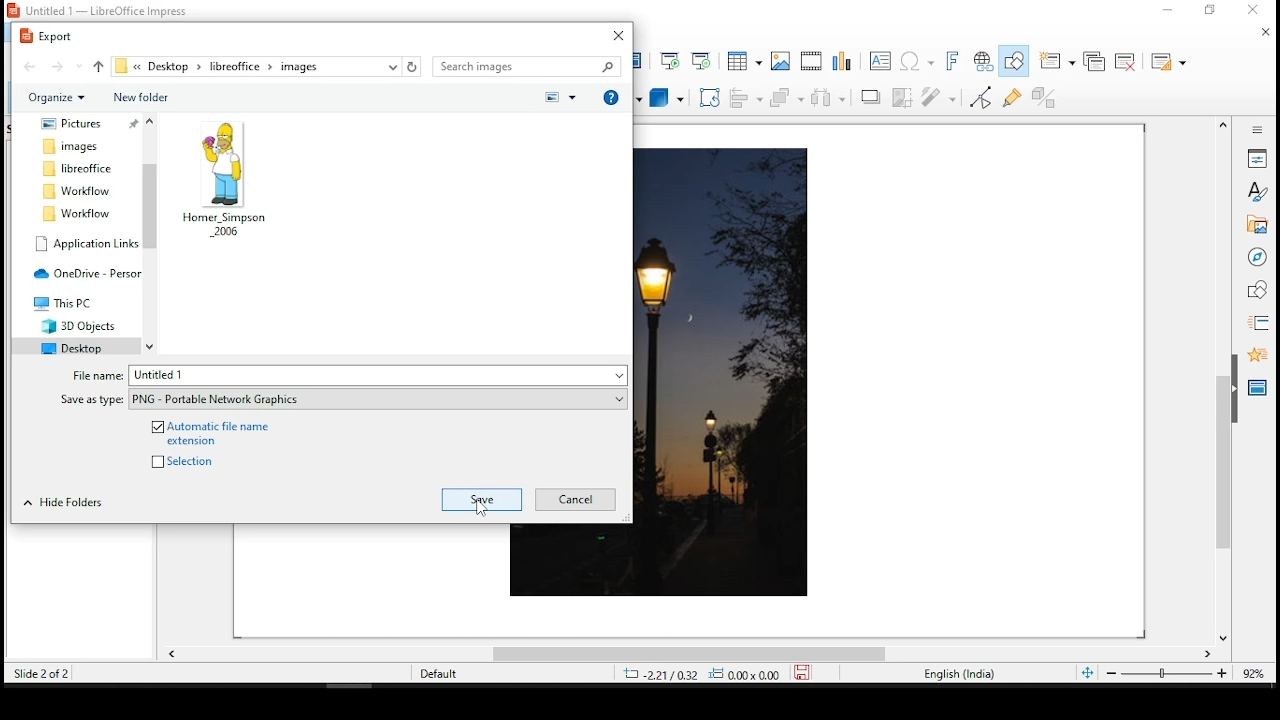 Image resolution: width=1280 pixels, height=720 pixels. I want to click on fontwork text, so click(955, 59).